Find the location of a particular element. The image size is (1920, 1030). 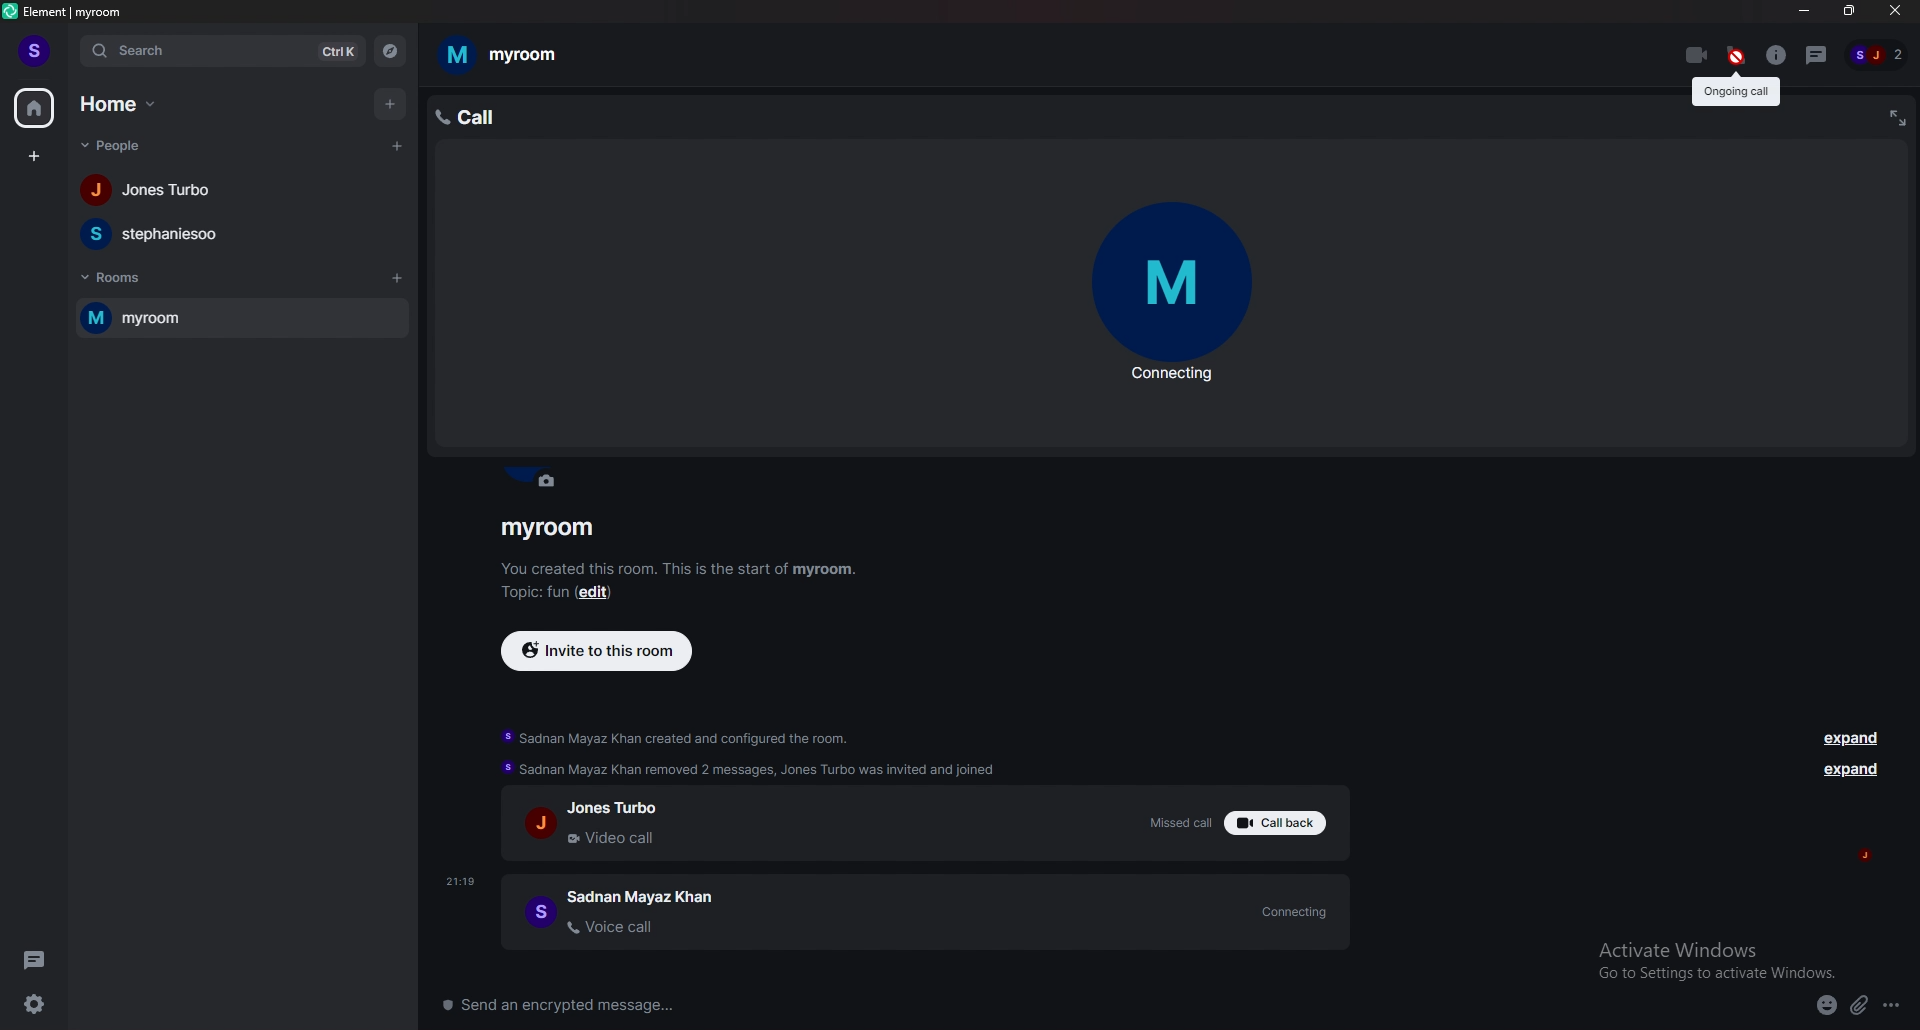

people is located at coordinates (1879, 54).